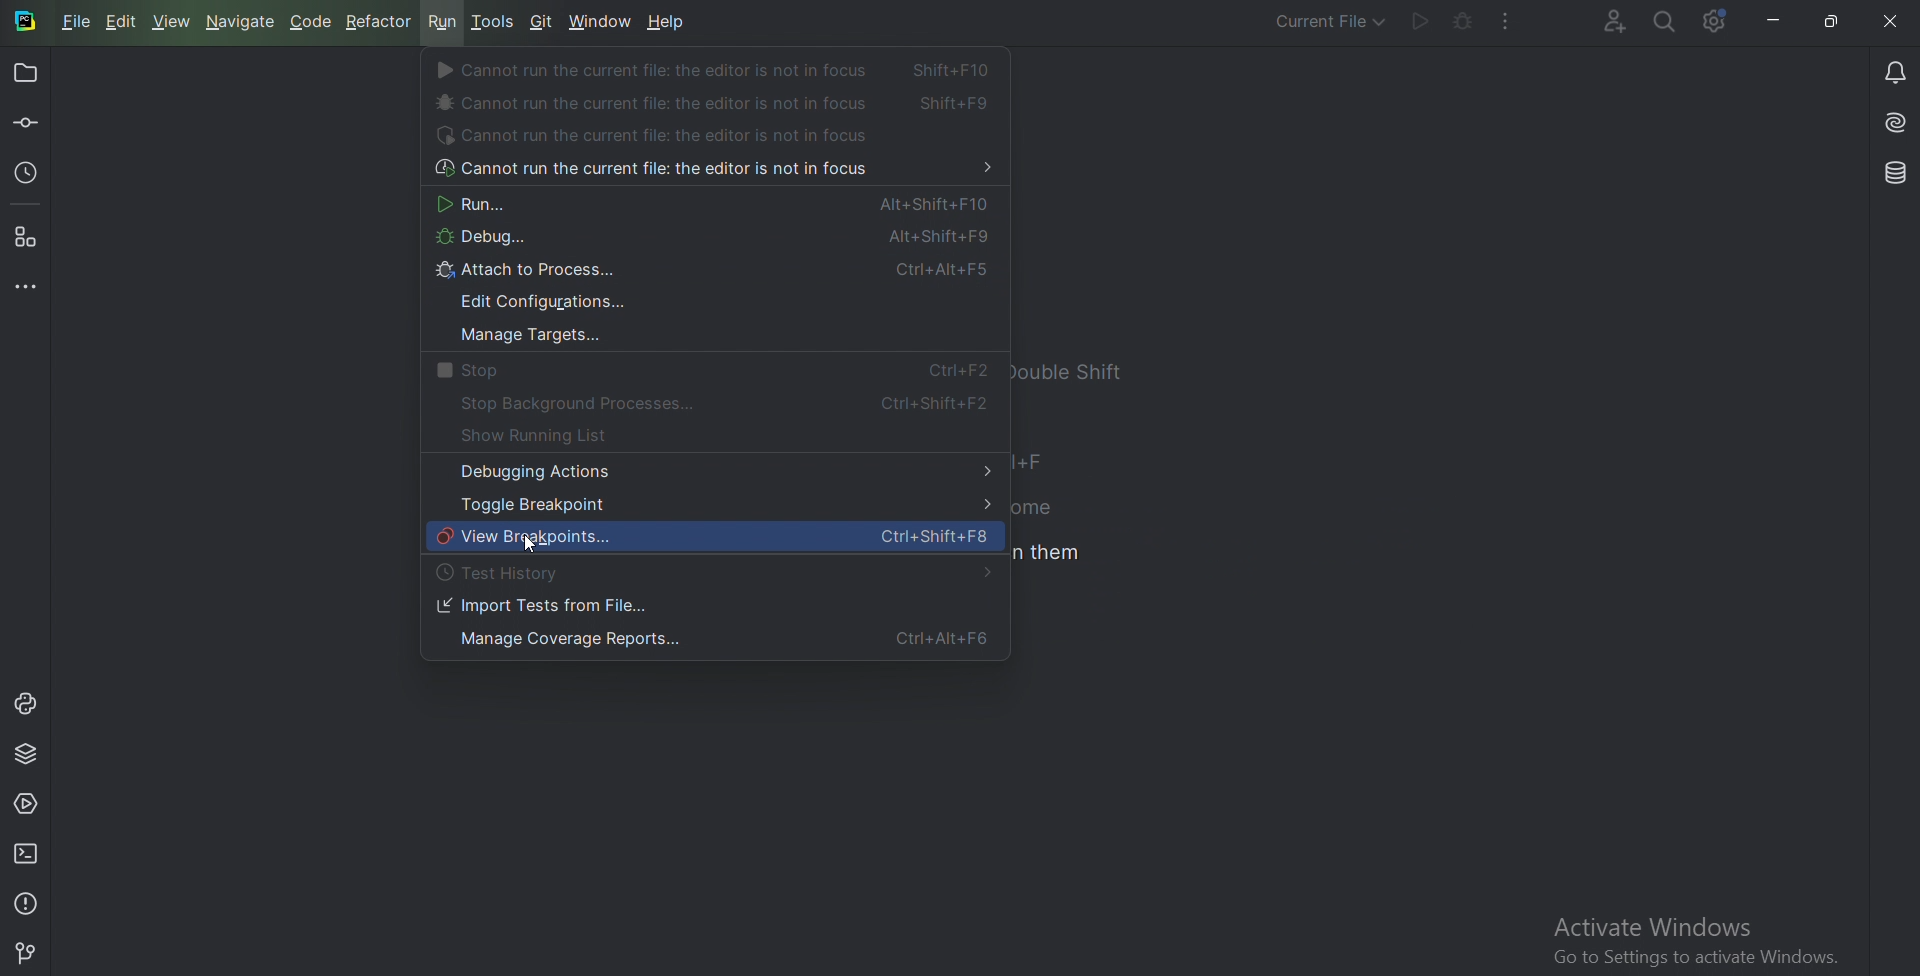  I want to click on minimize, so click(1769, 21).